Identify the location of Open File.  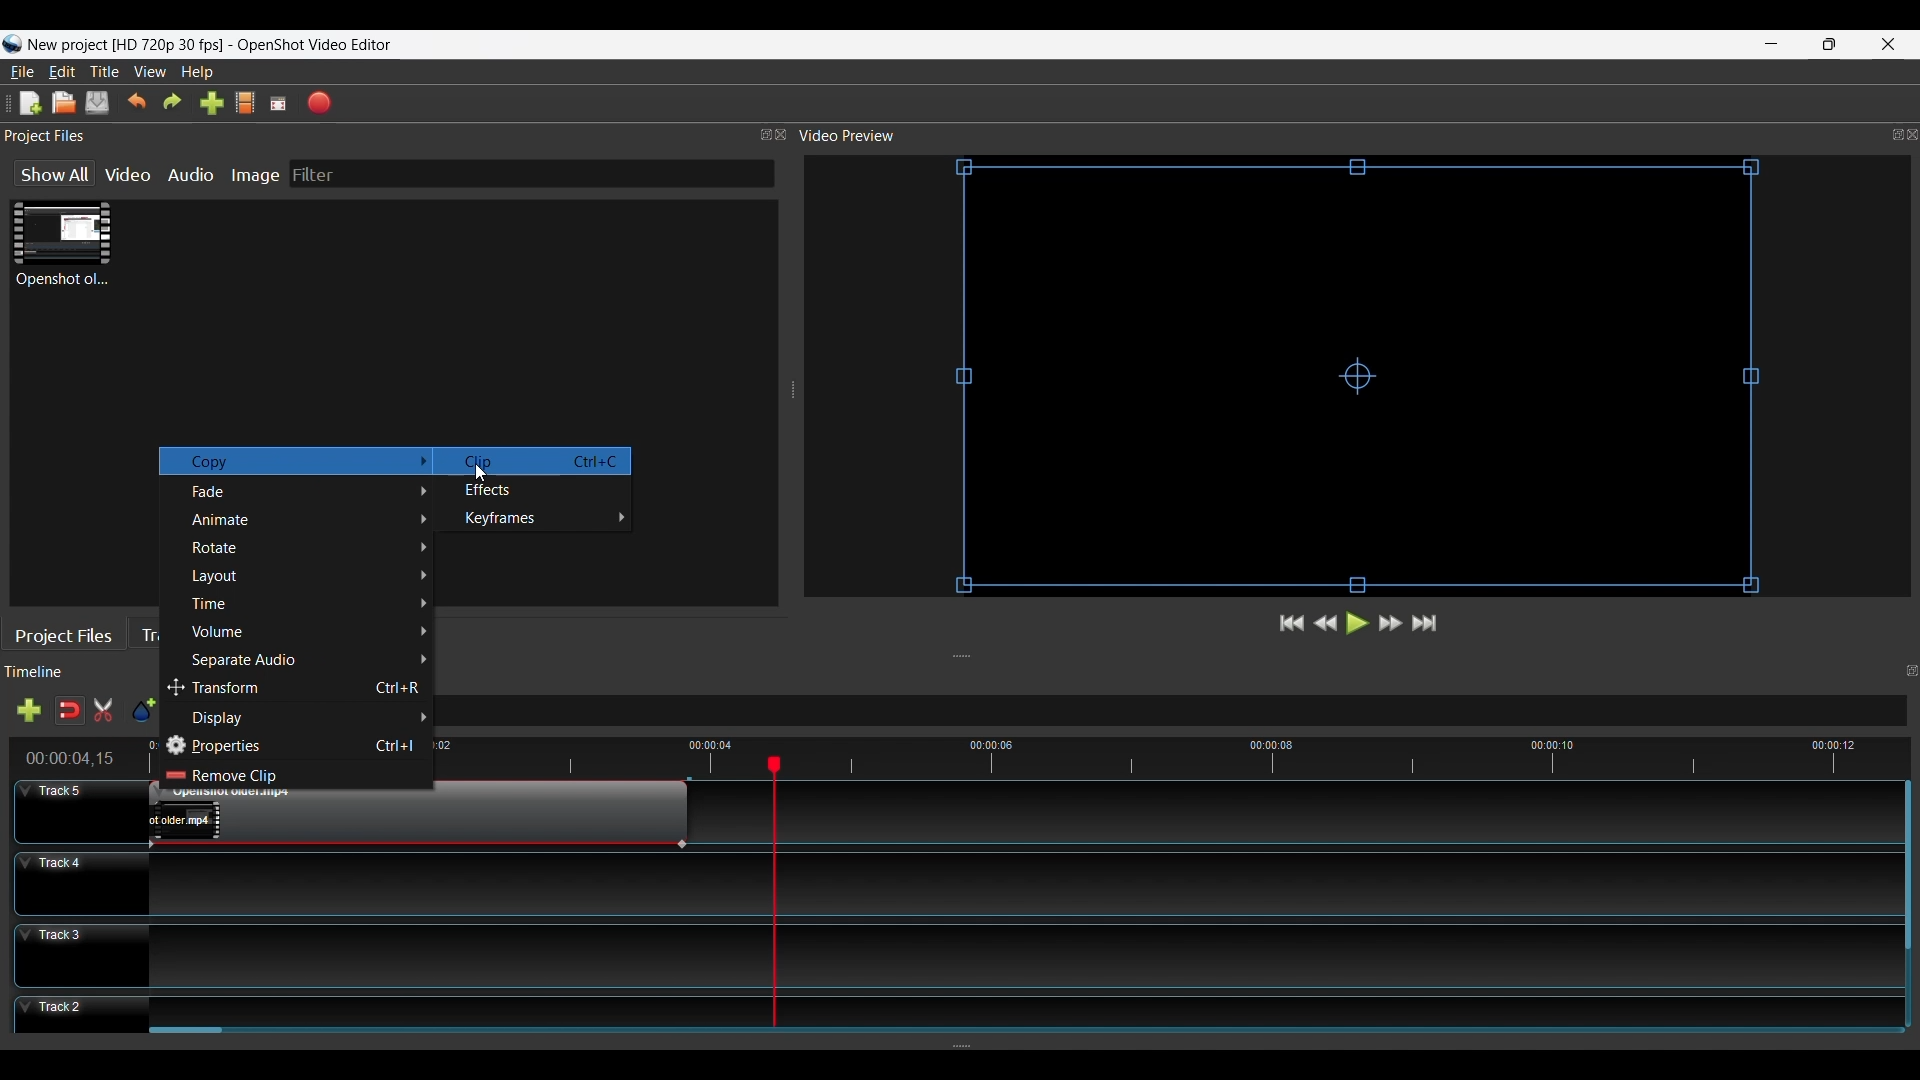
(63, 103).